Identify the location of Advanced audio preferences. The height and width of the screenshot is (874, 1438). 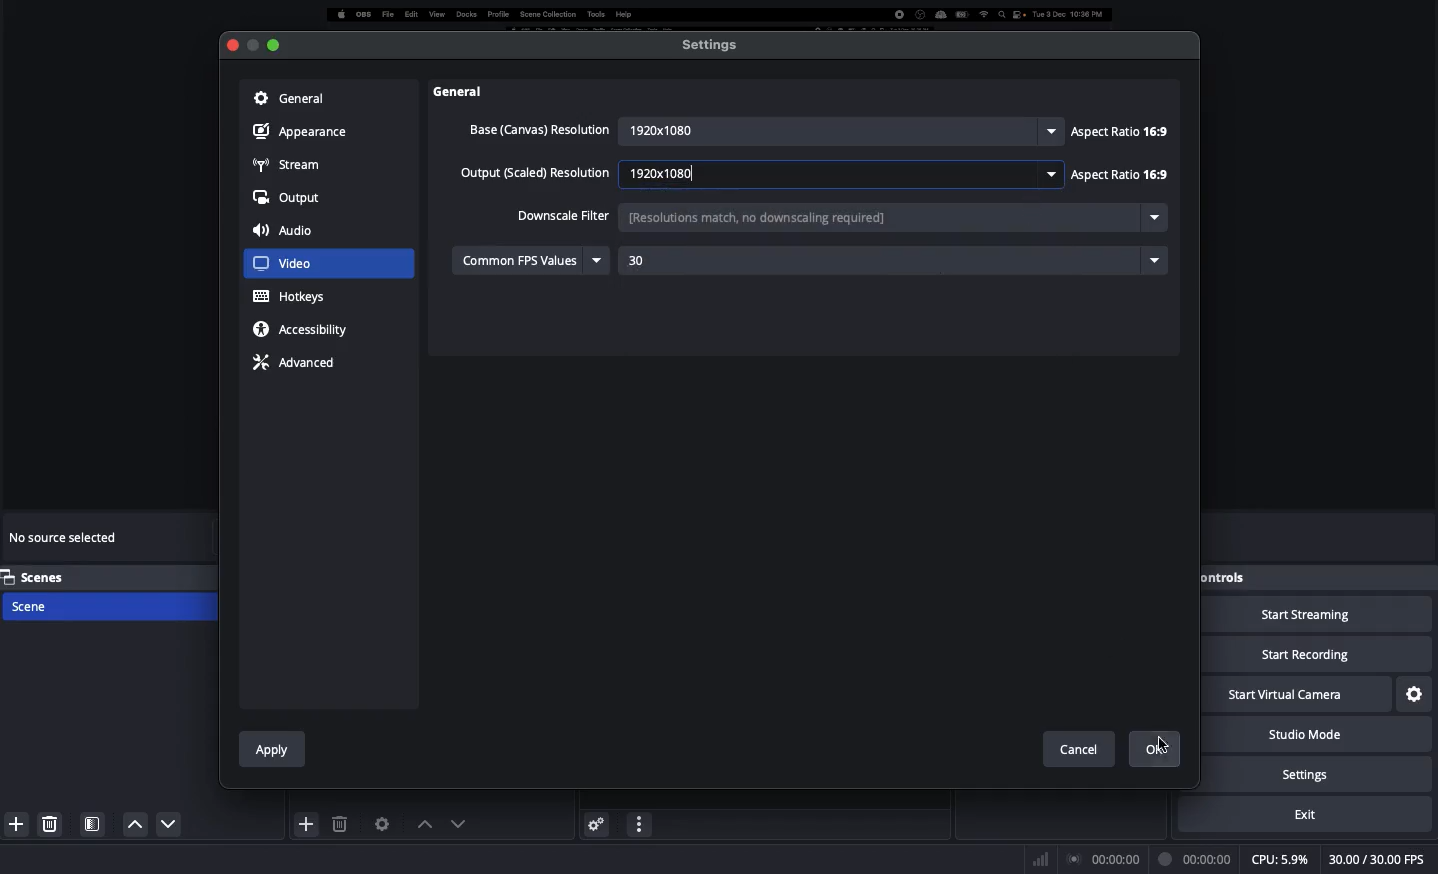
(596, 823).